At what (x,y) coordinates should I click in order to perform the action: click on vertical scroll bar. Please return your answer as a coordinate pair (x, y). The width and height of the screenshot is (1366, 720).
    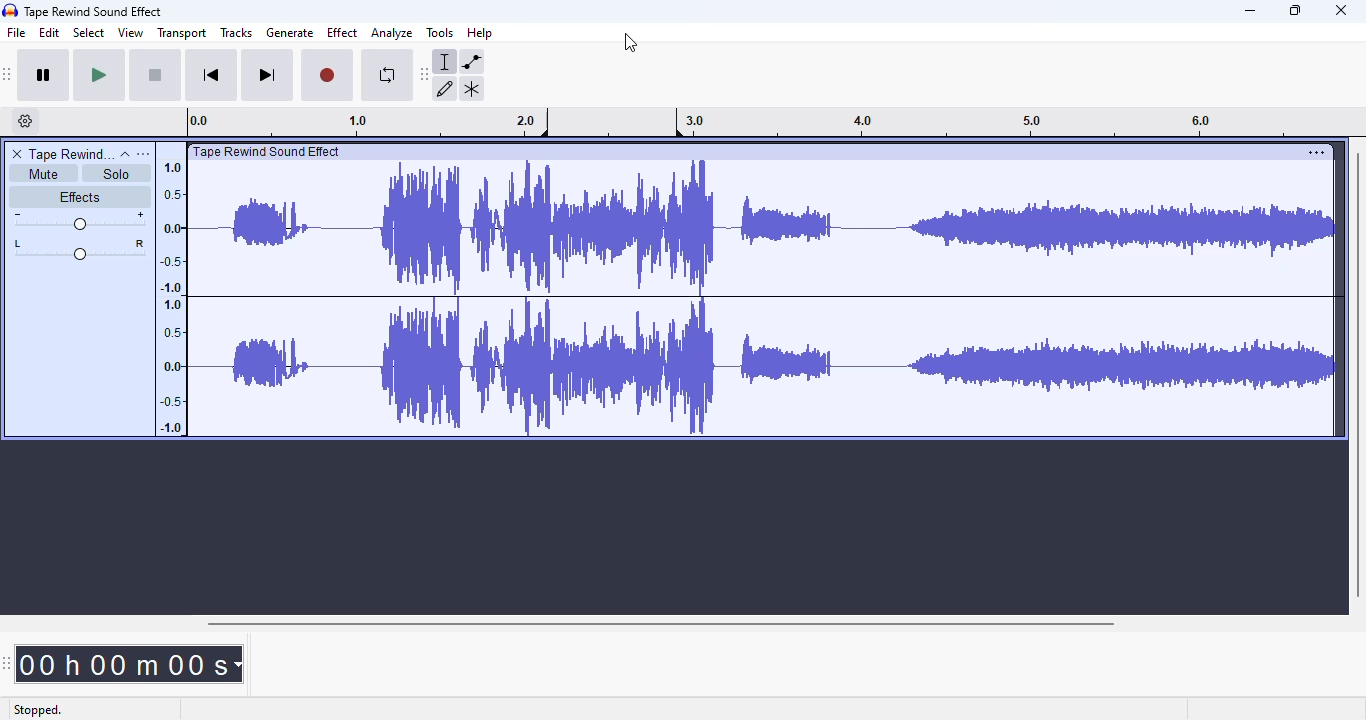
    Looking at the image, I should click on (1359, 370).